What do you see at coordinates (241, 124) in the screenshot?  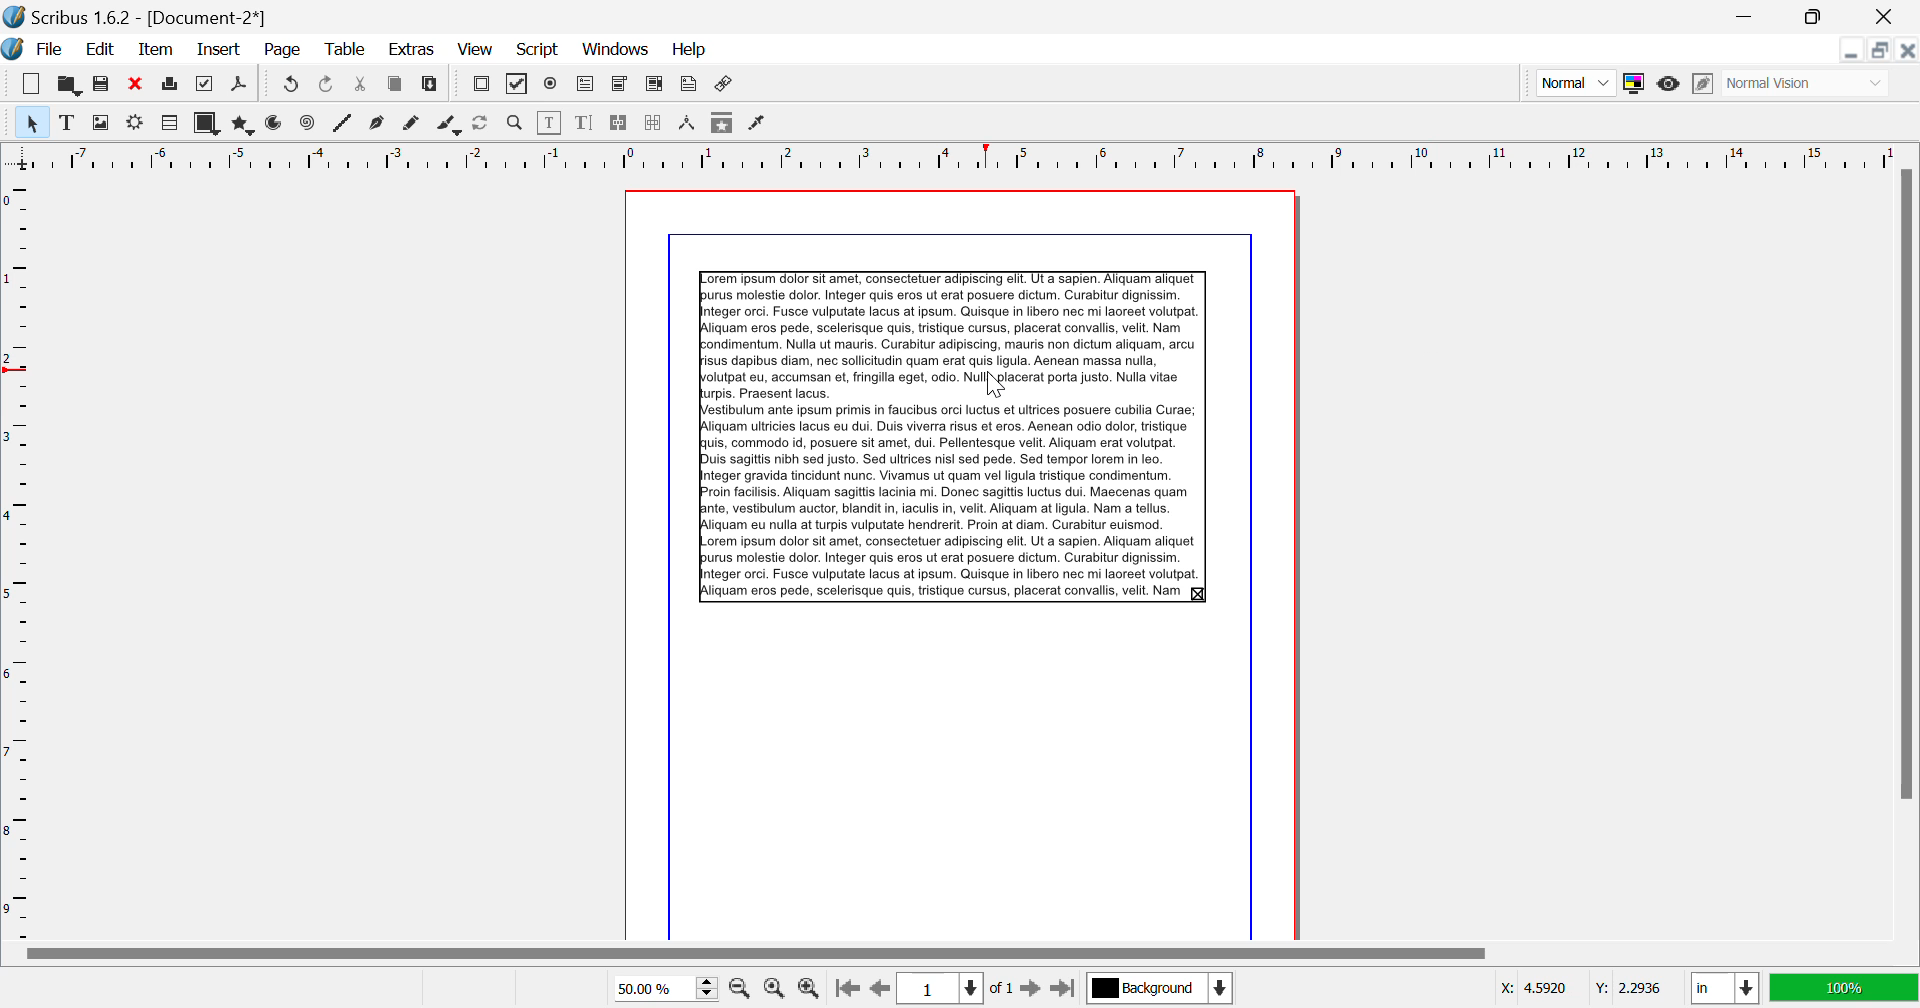 I see `Polygons` at bounding box center [241, 124].